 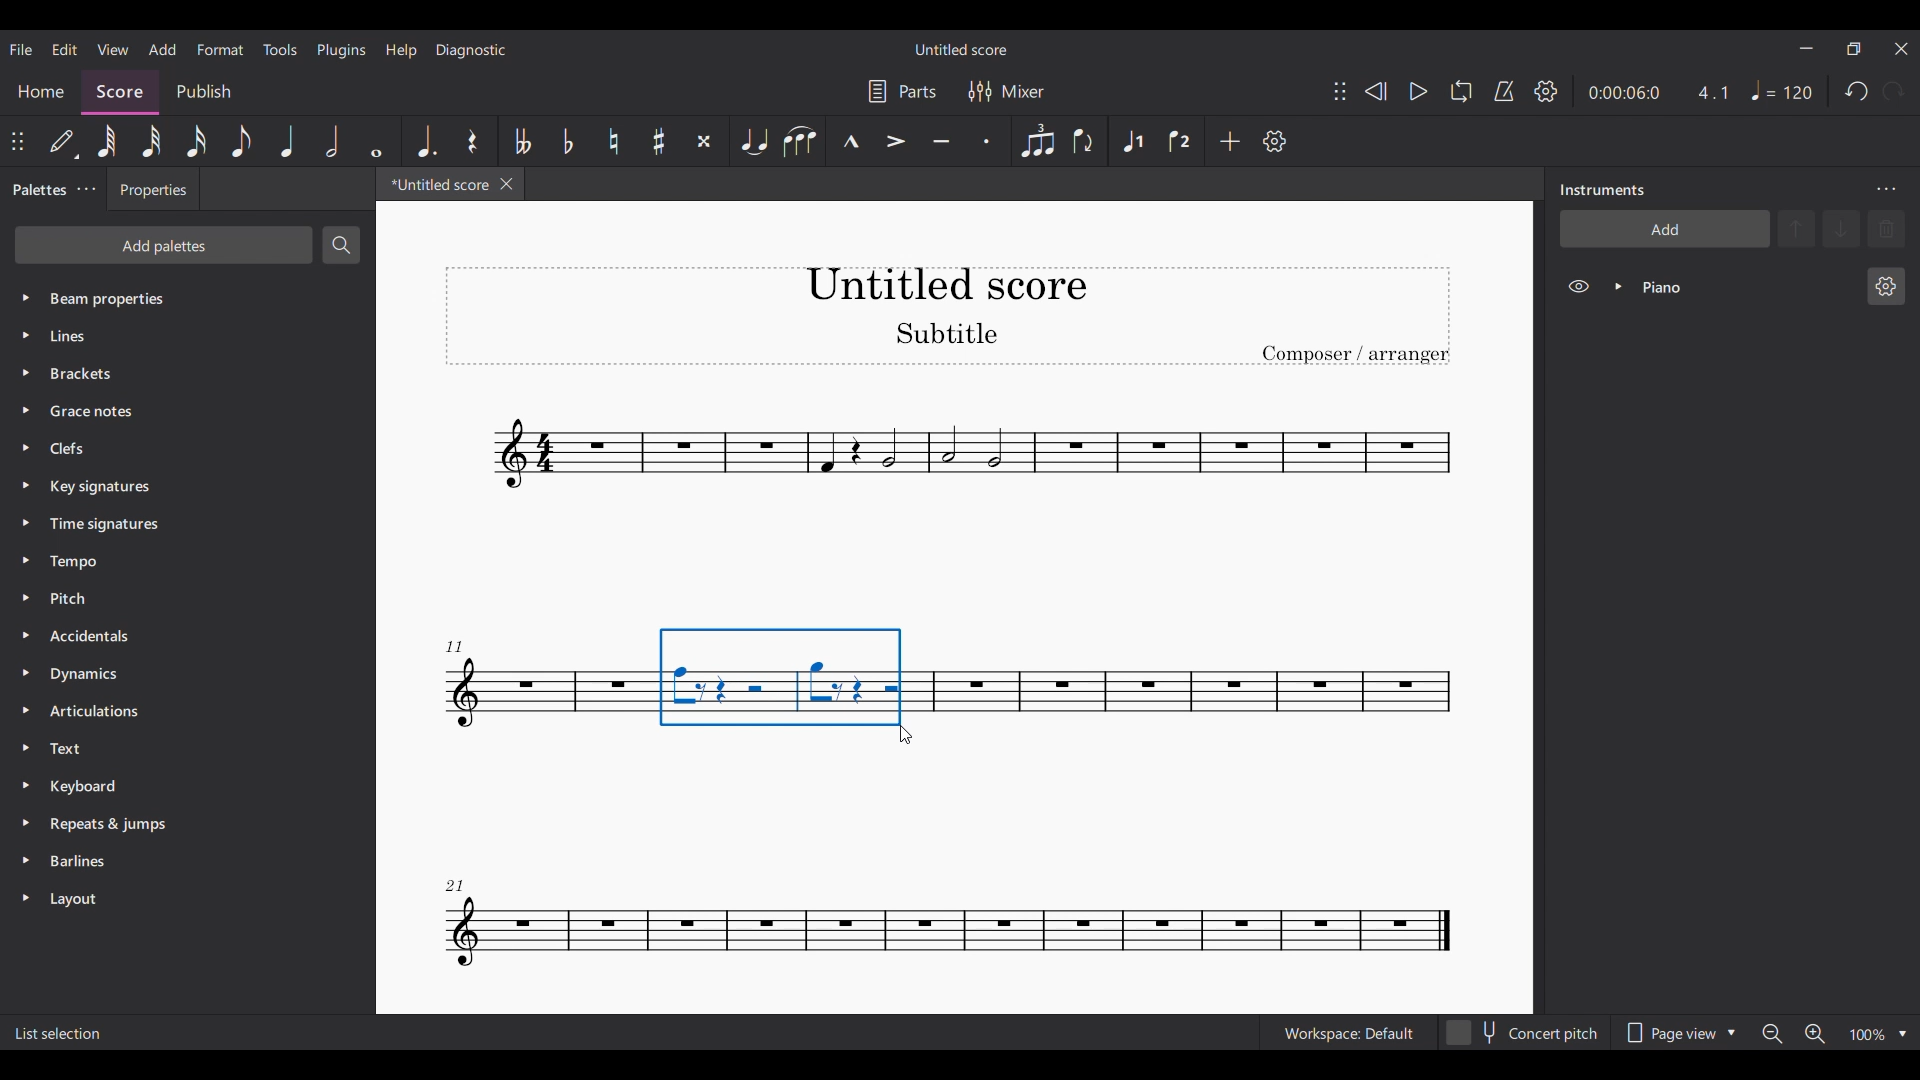 I want to click on Help menu, so click(x=401, y=51).